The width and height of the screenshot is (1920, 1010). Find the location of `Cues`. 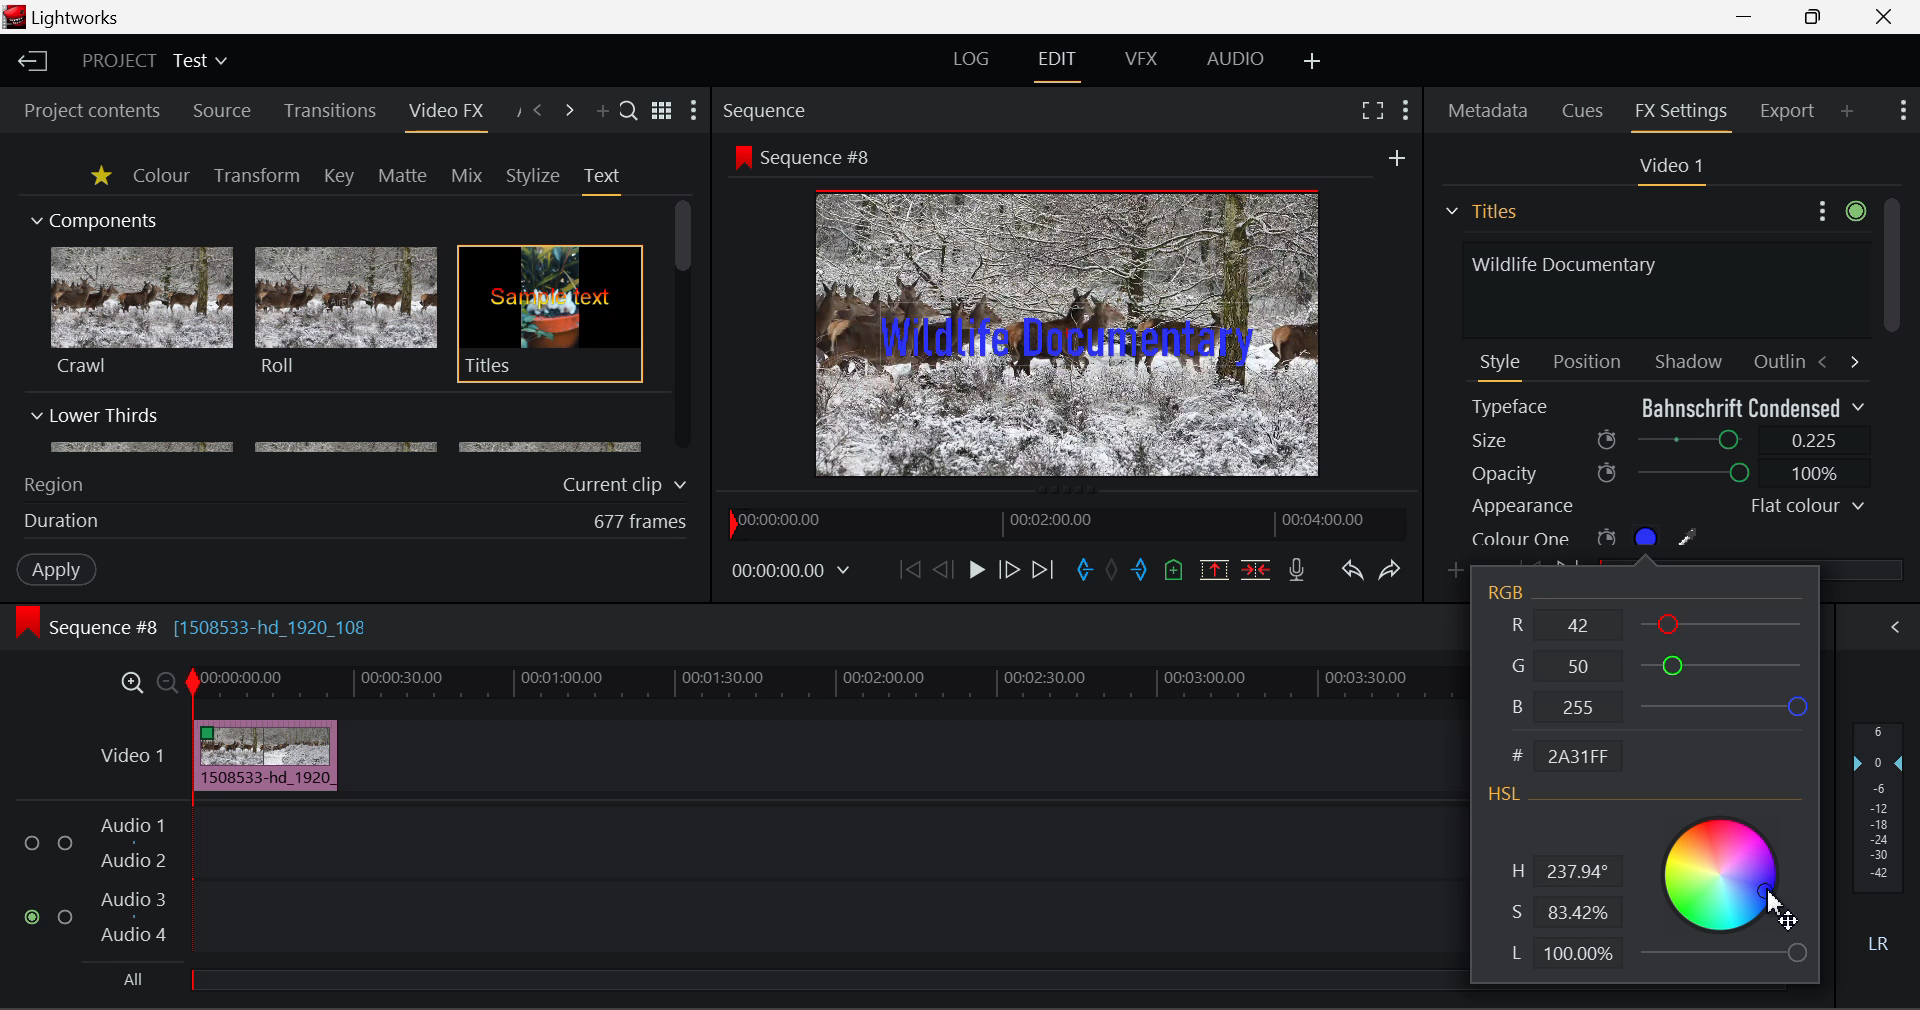

Cues is located at coordinates (1585, 111).